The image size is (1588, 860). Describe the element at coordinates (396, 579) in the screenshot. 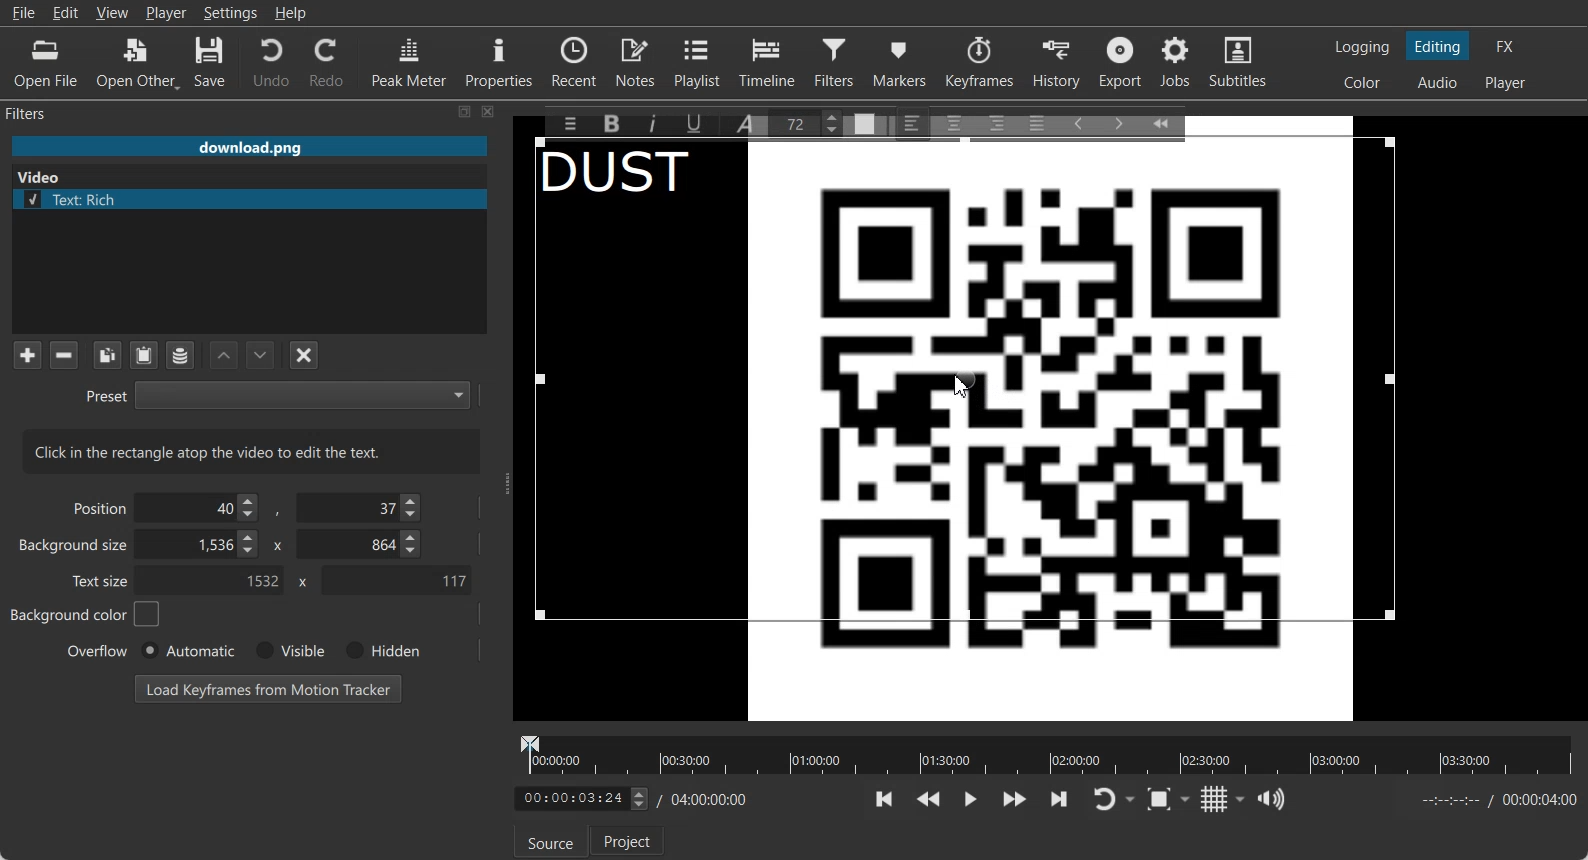

I see `Text Size Y- Coordinate` at that location.